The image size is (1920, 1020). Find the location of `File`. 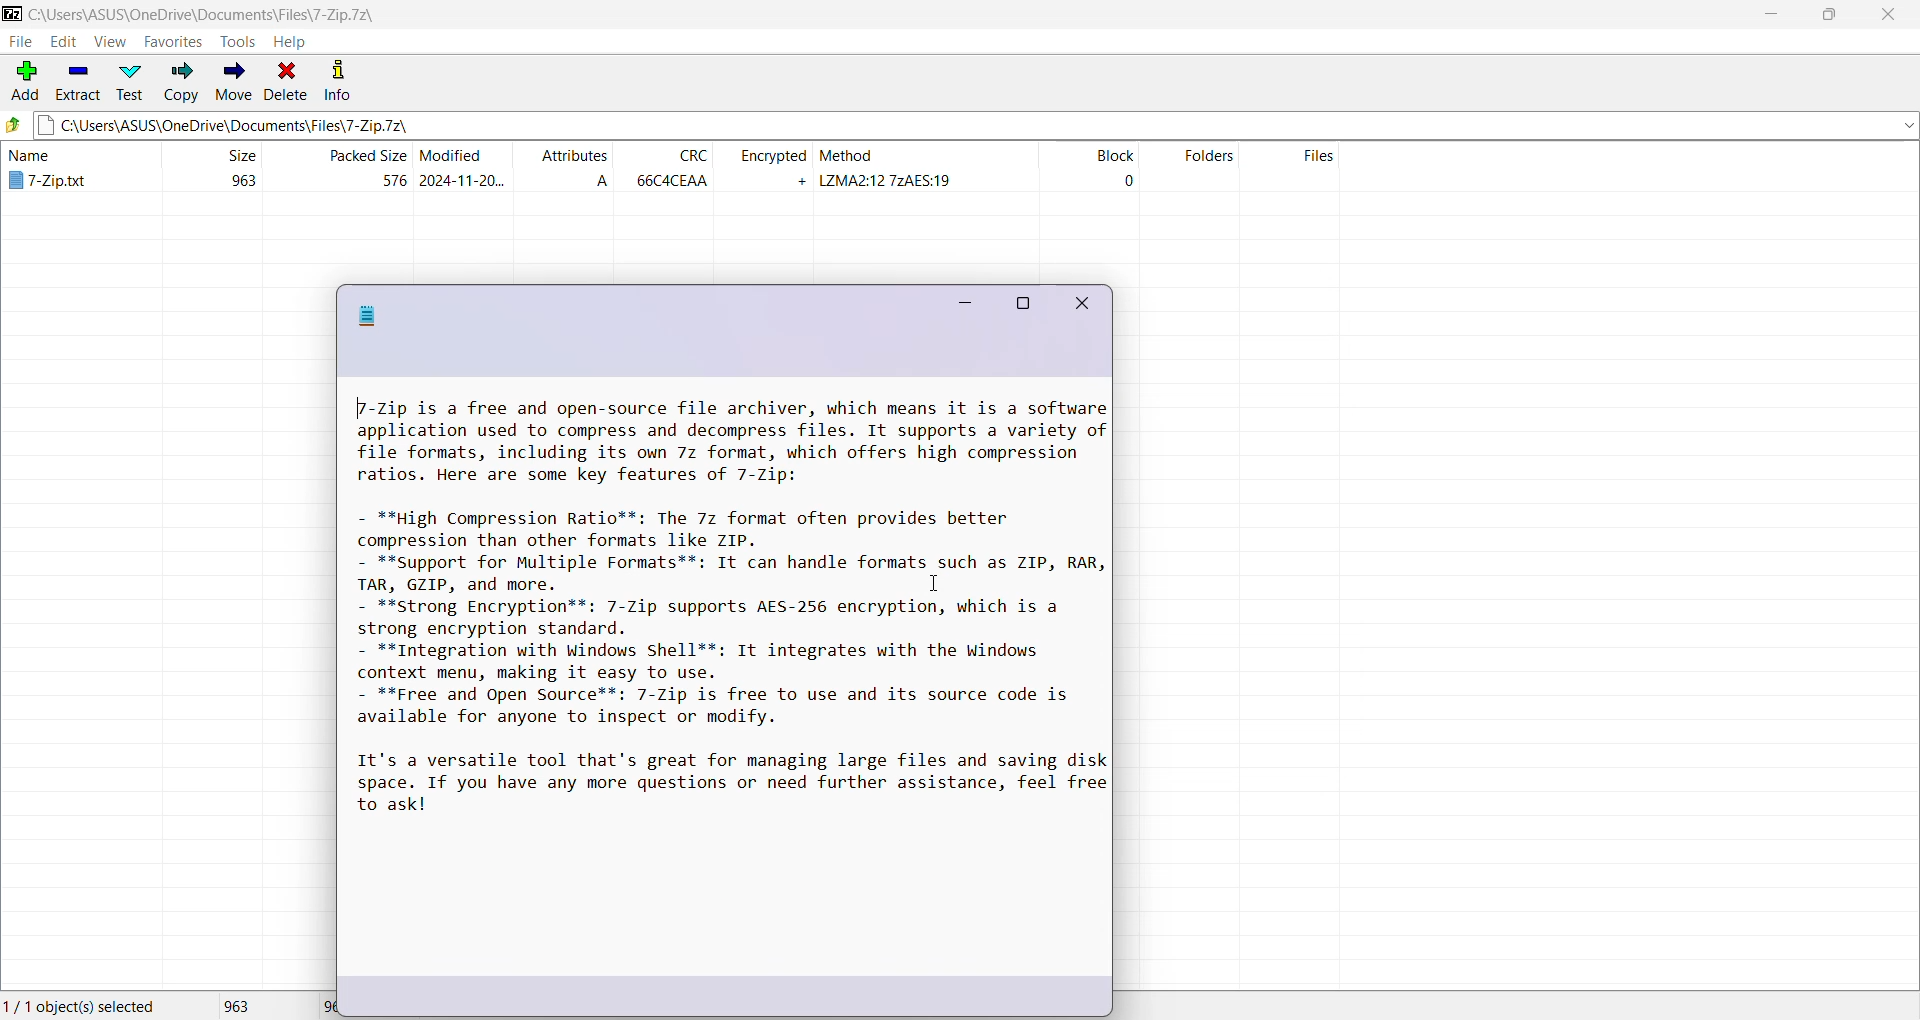

File is located at coordinates (18, 42).